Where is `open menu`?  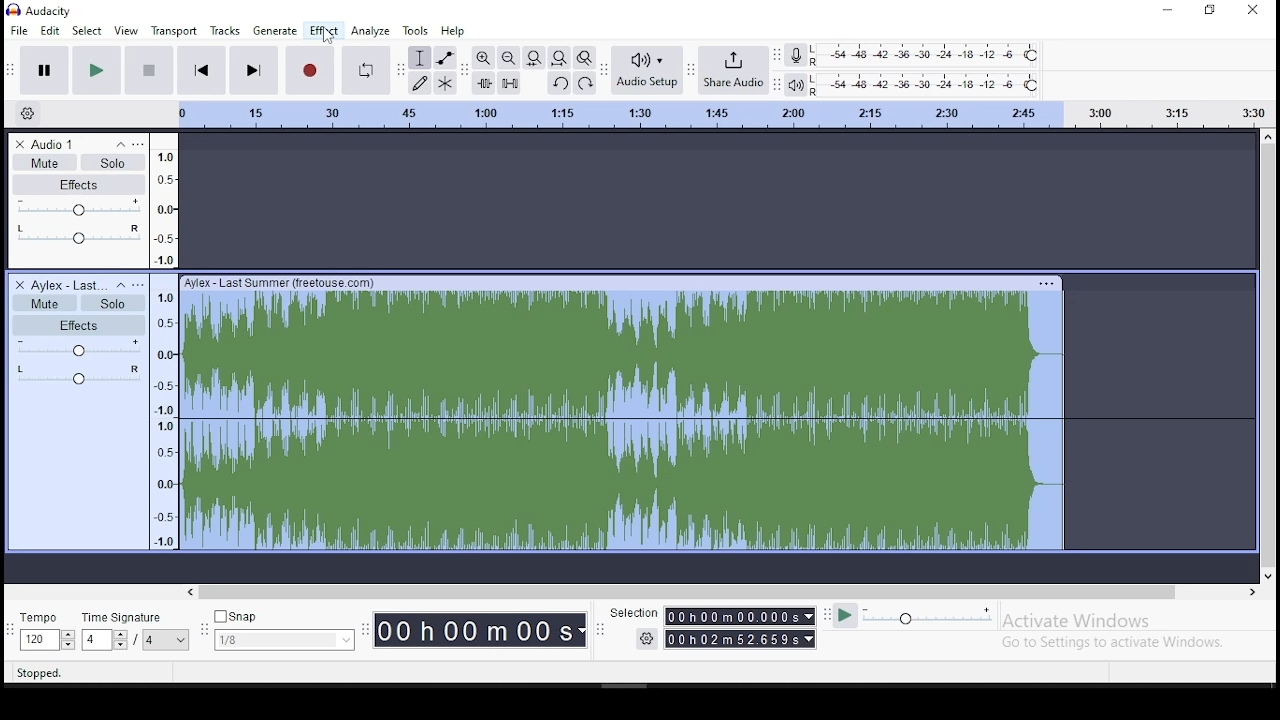
open menu is located at coordinates (142, 284).